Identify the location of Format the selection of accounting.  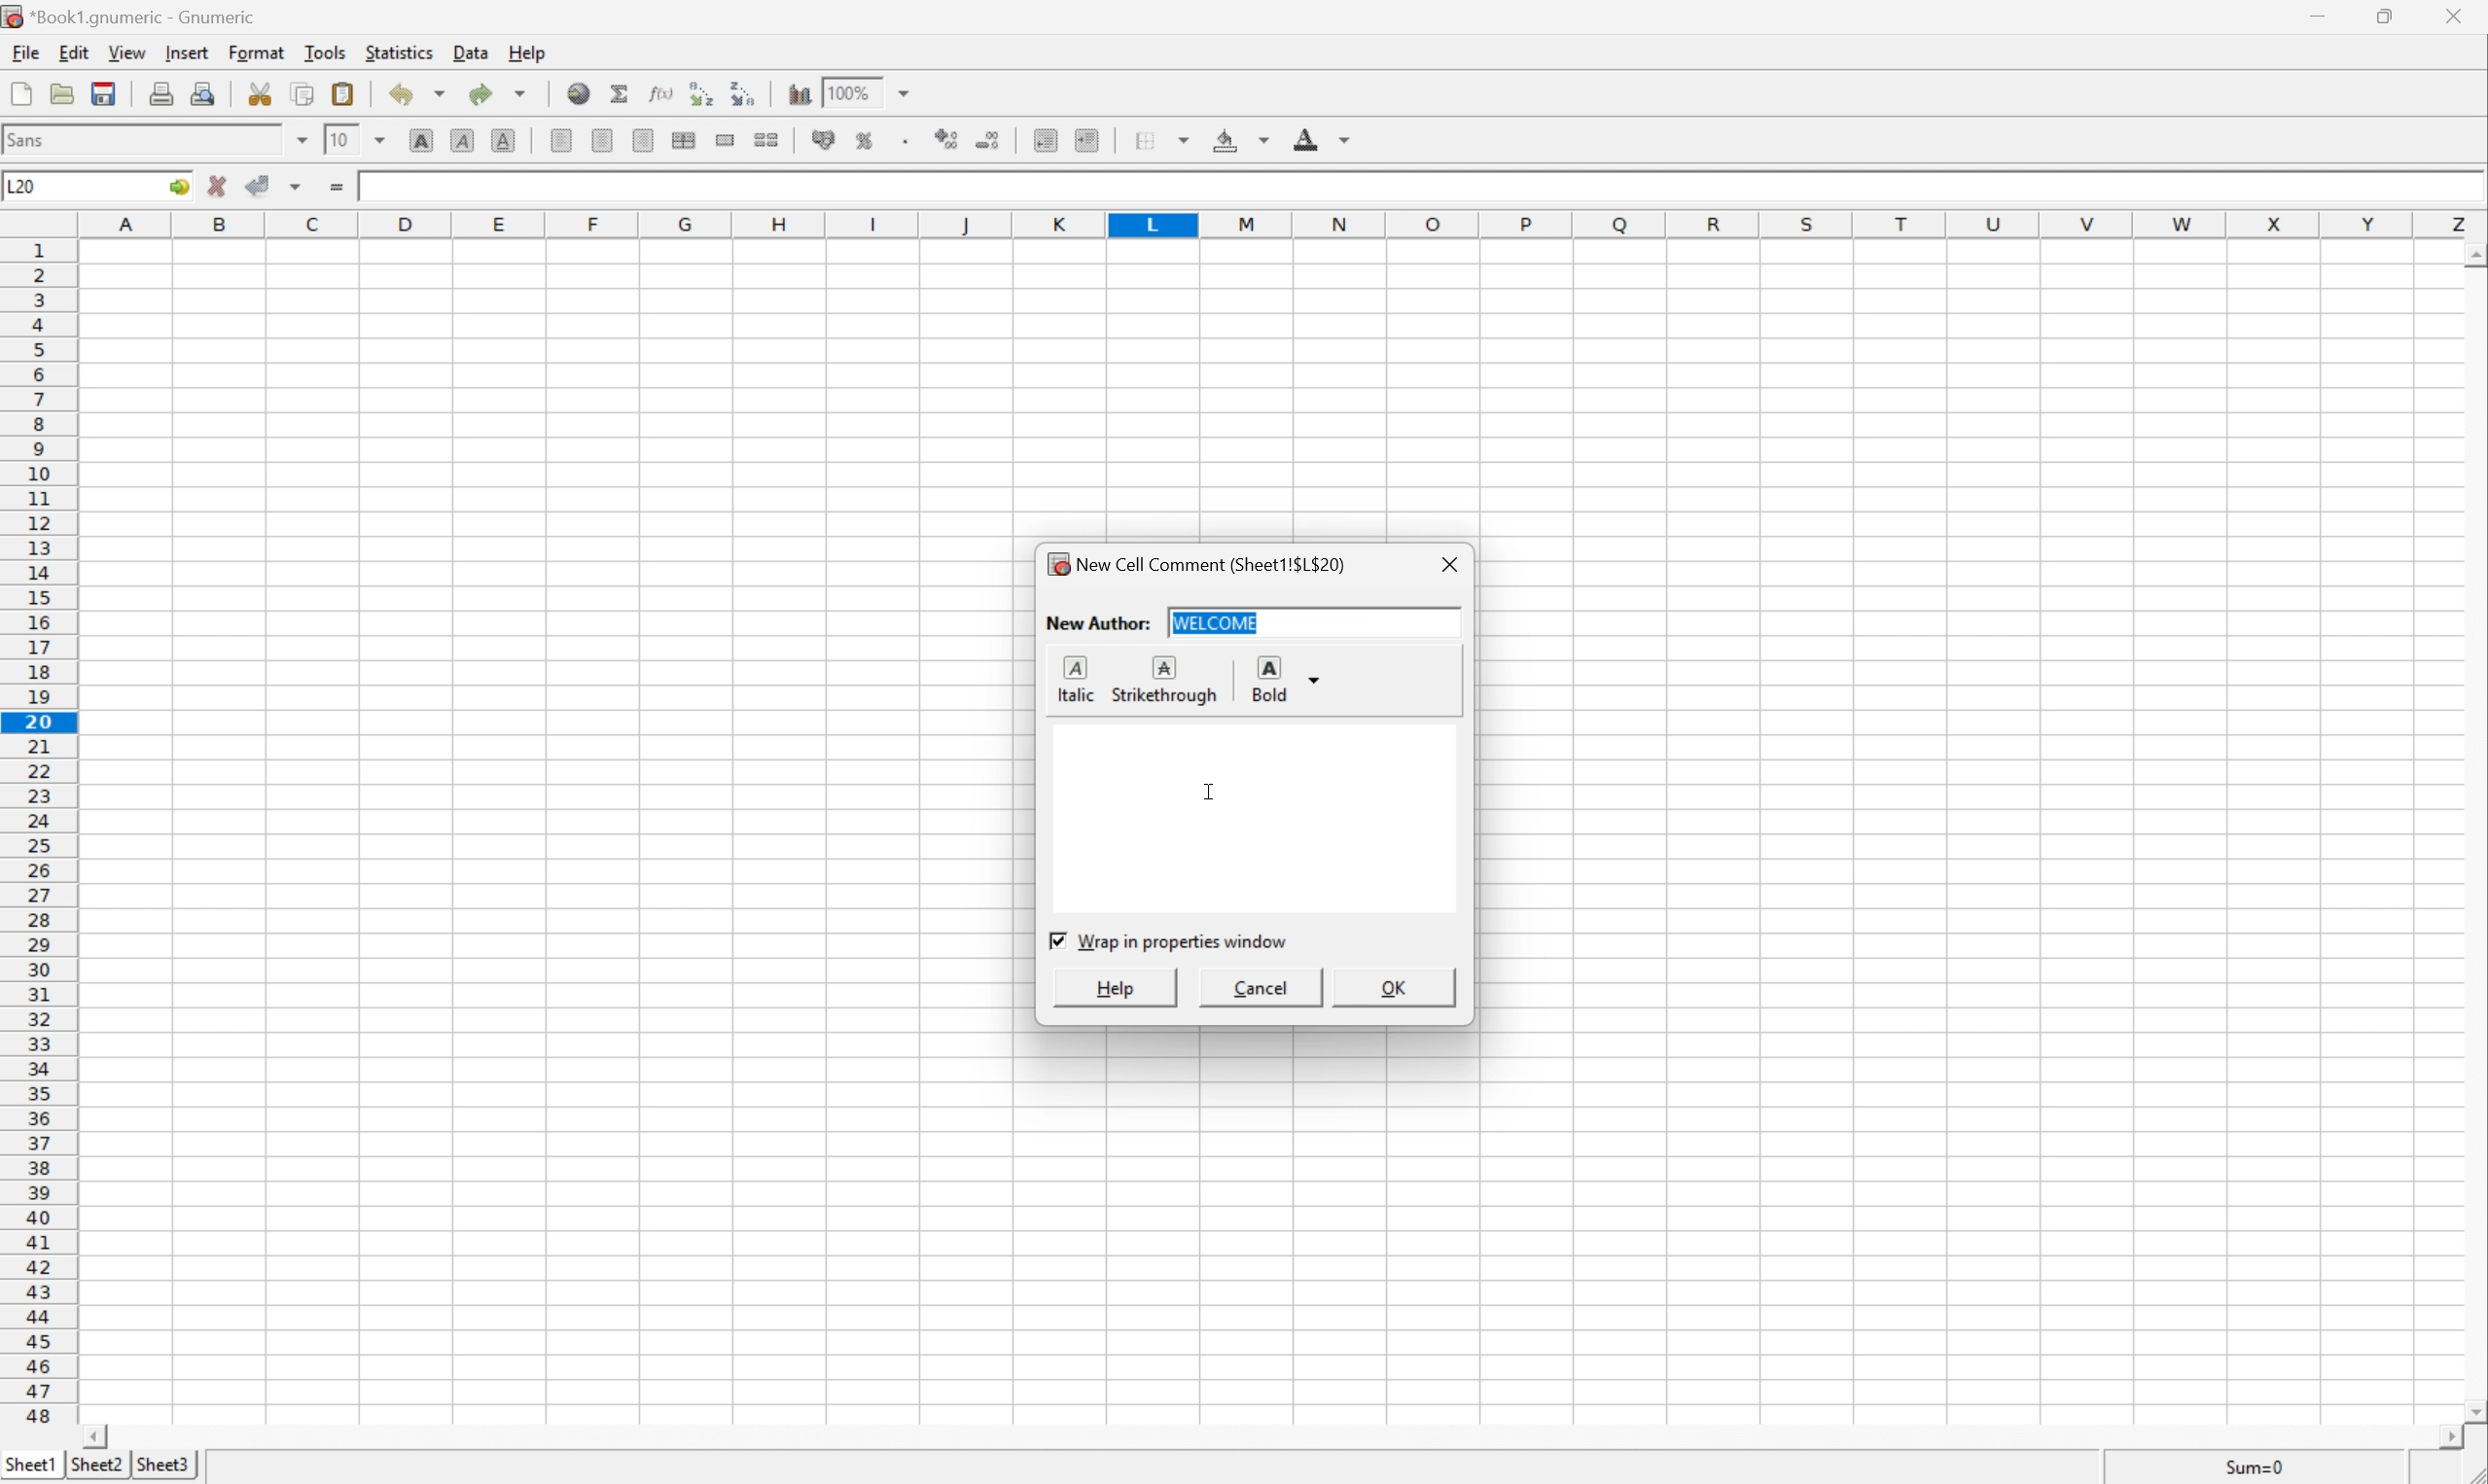
(826, 140).